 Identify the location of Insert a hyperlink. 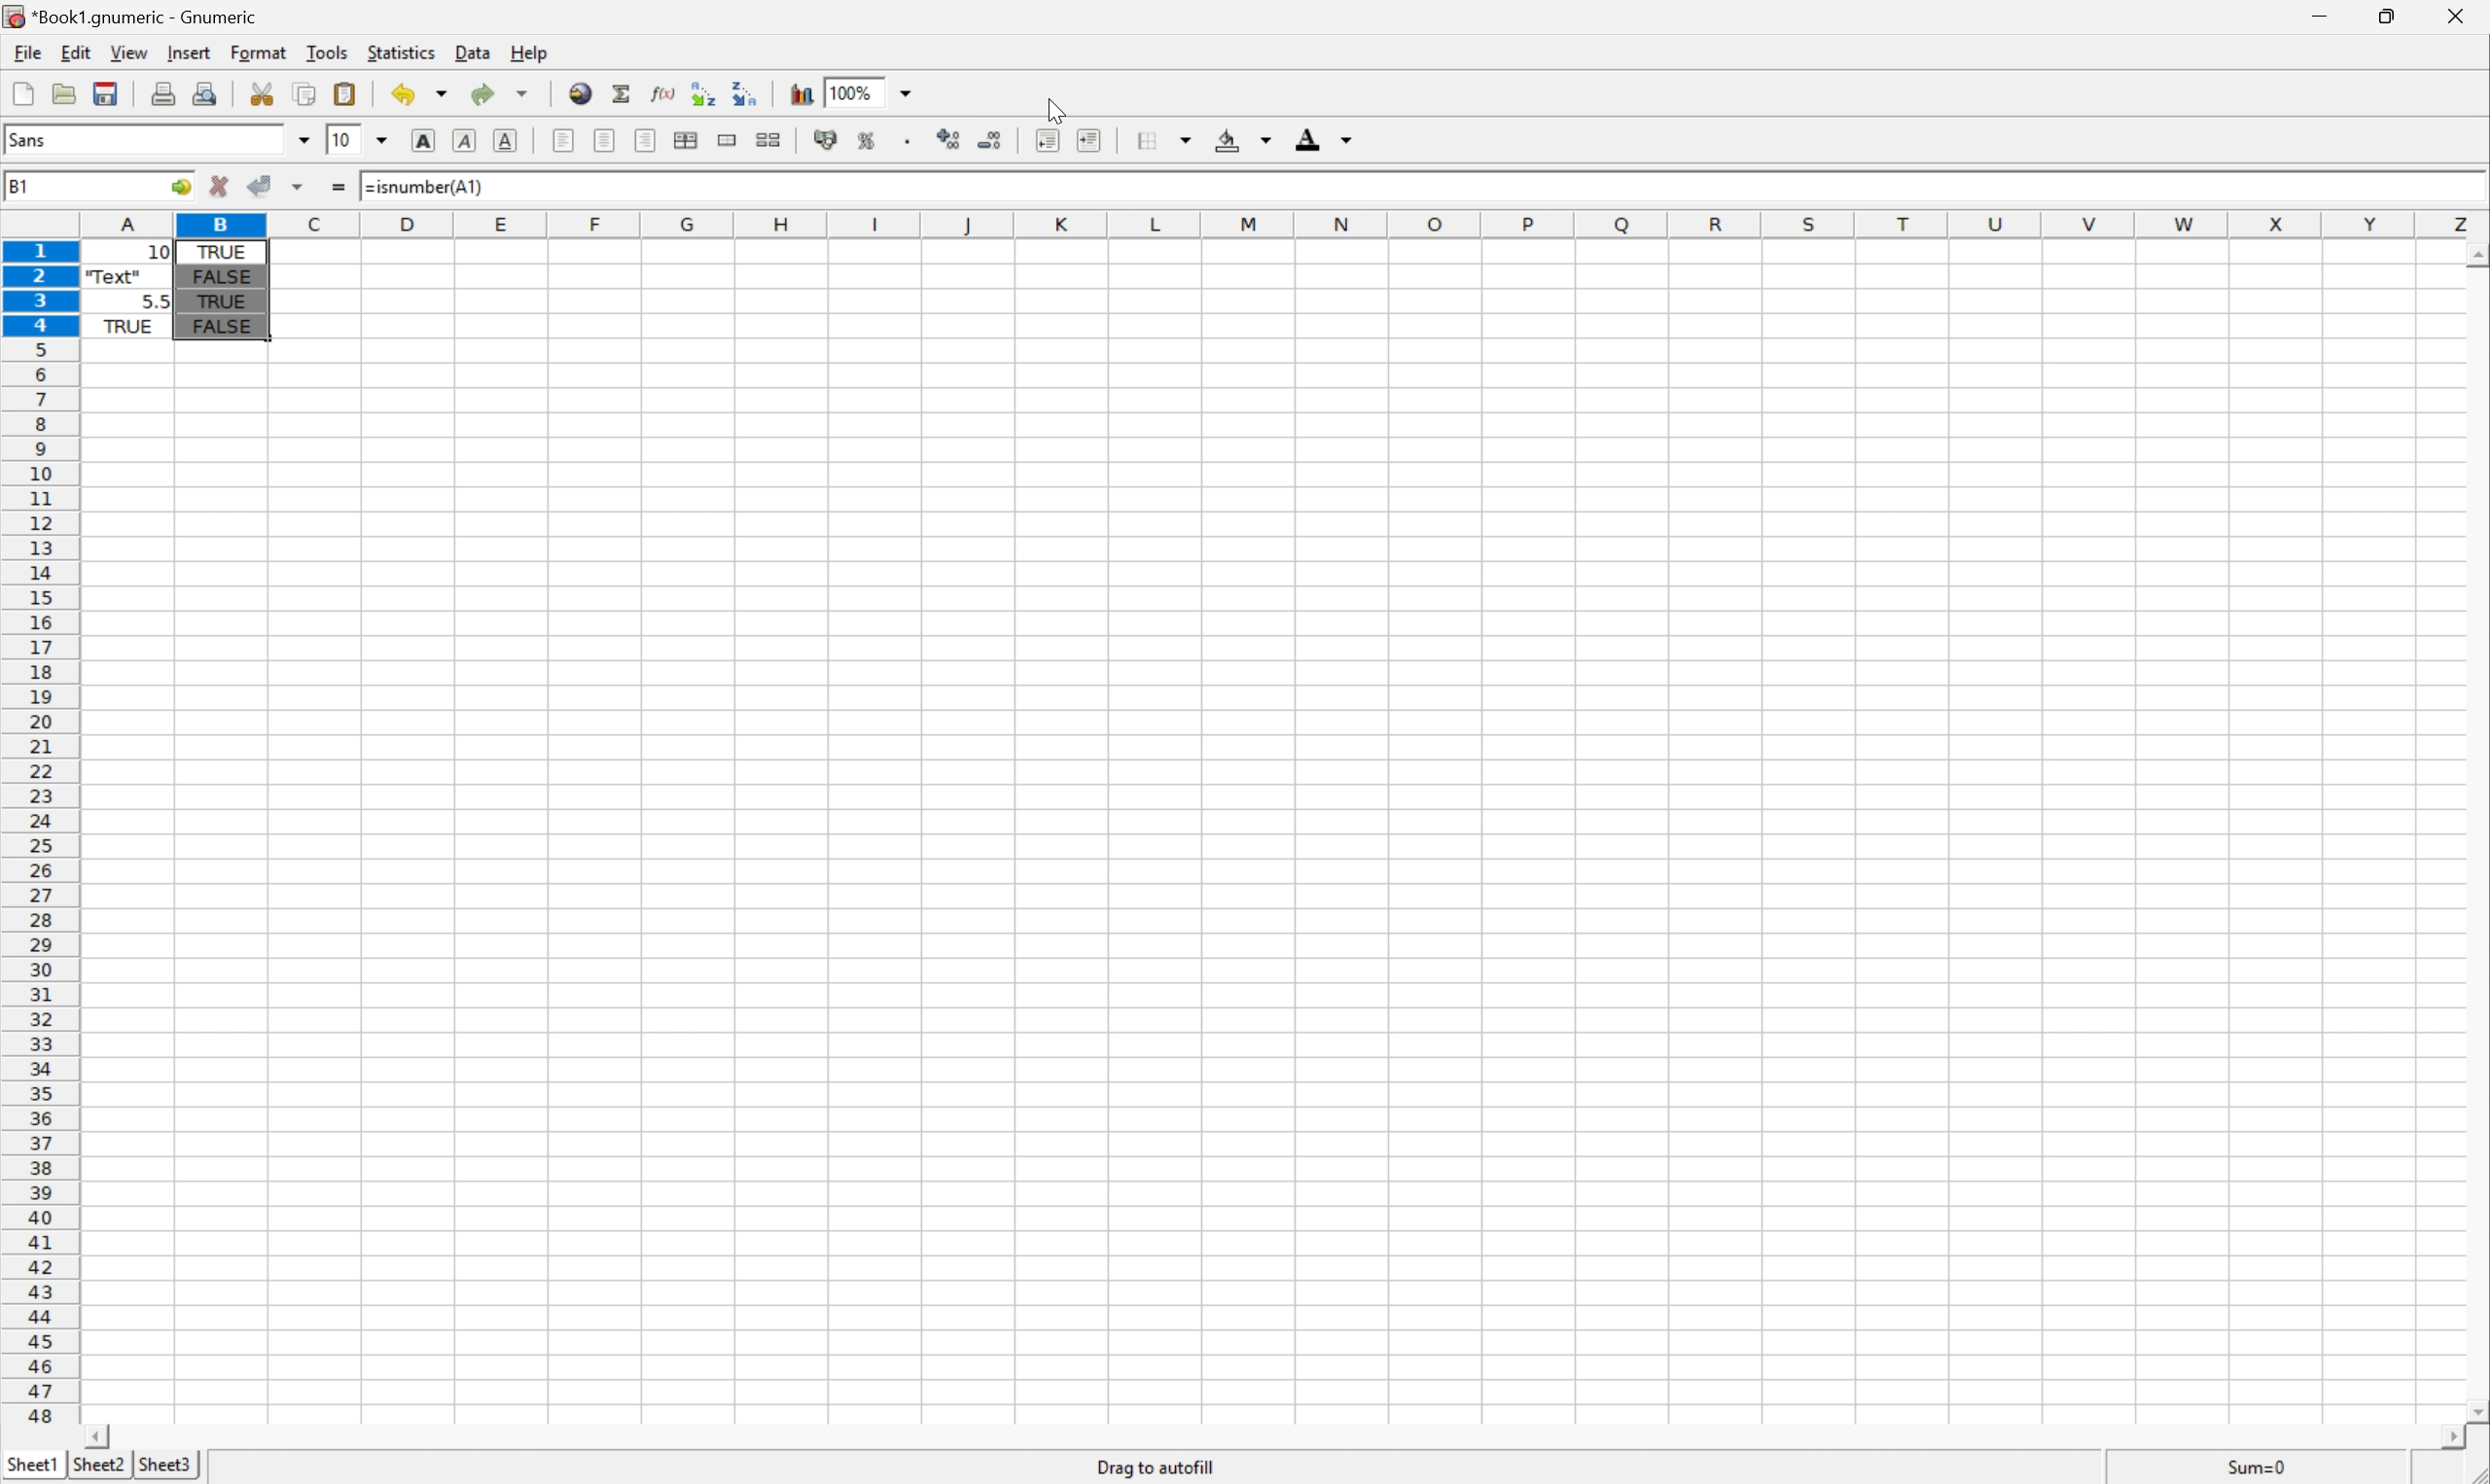
(578, 93).